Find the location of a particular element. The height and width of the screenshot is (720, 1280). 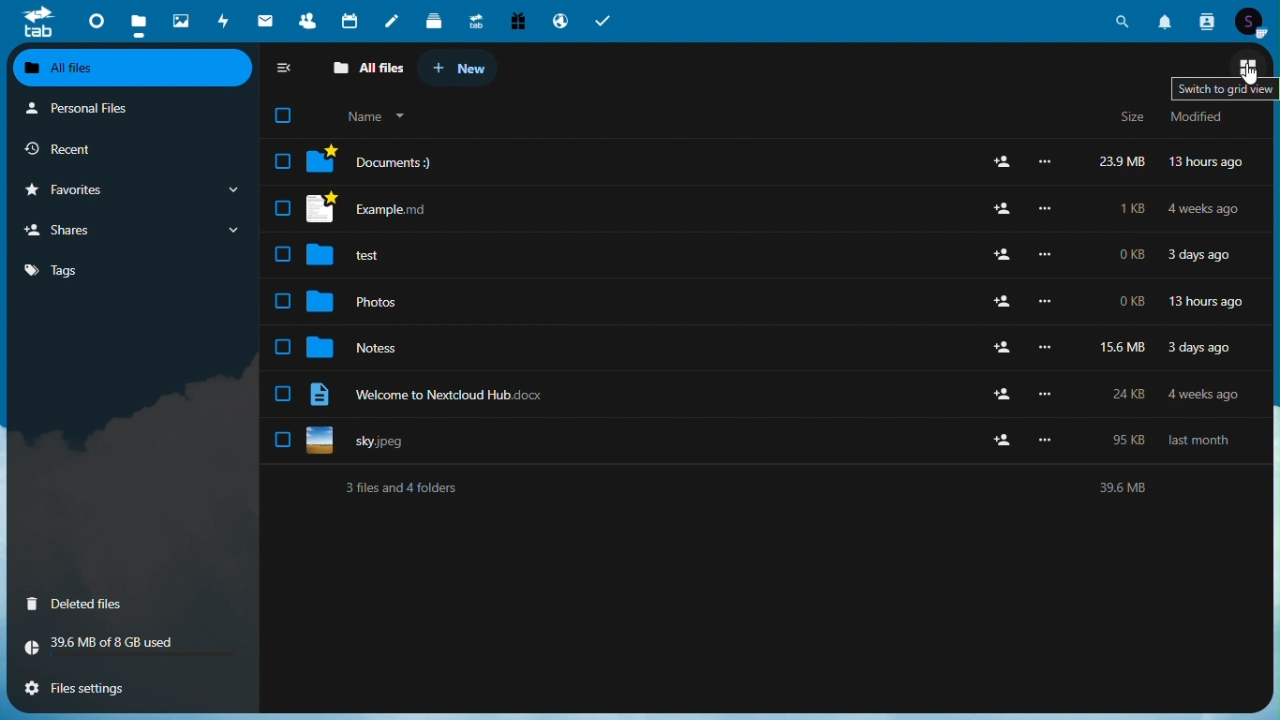

more options is located at coordinates (1048, 255).